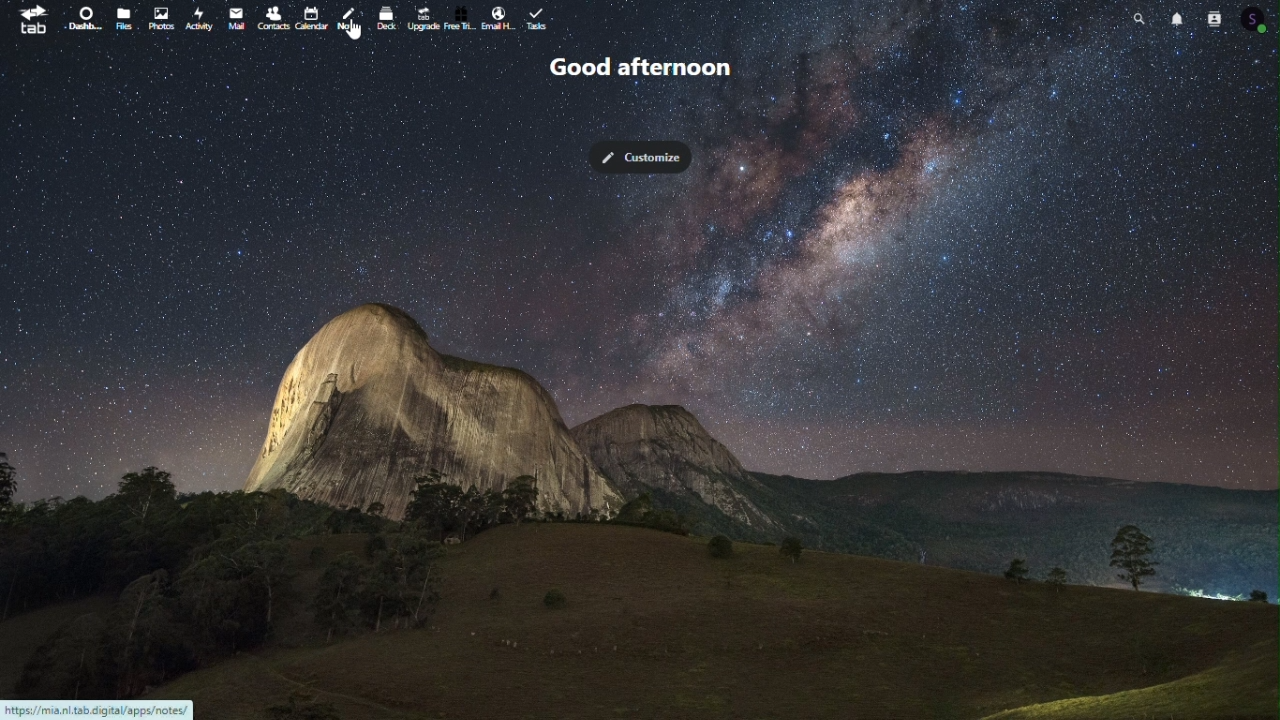 The width and height of the screenshot is (1280, 720). What do you see at coordinates (1262, 22) in the screenshot?
I see `Profile` at bounding box center [1262, 22].